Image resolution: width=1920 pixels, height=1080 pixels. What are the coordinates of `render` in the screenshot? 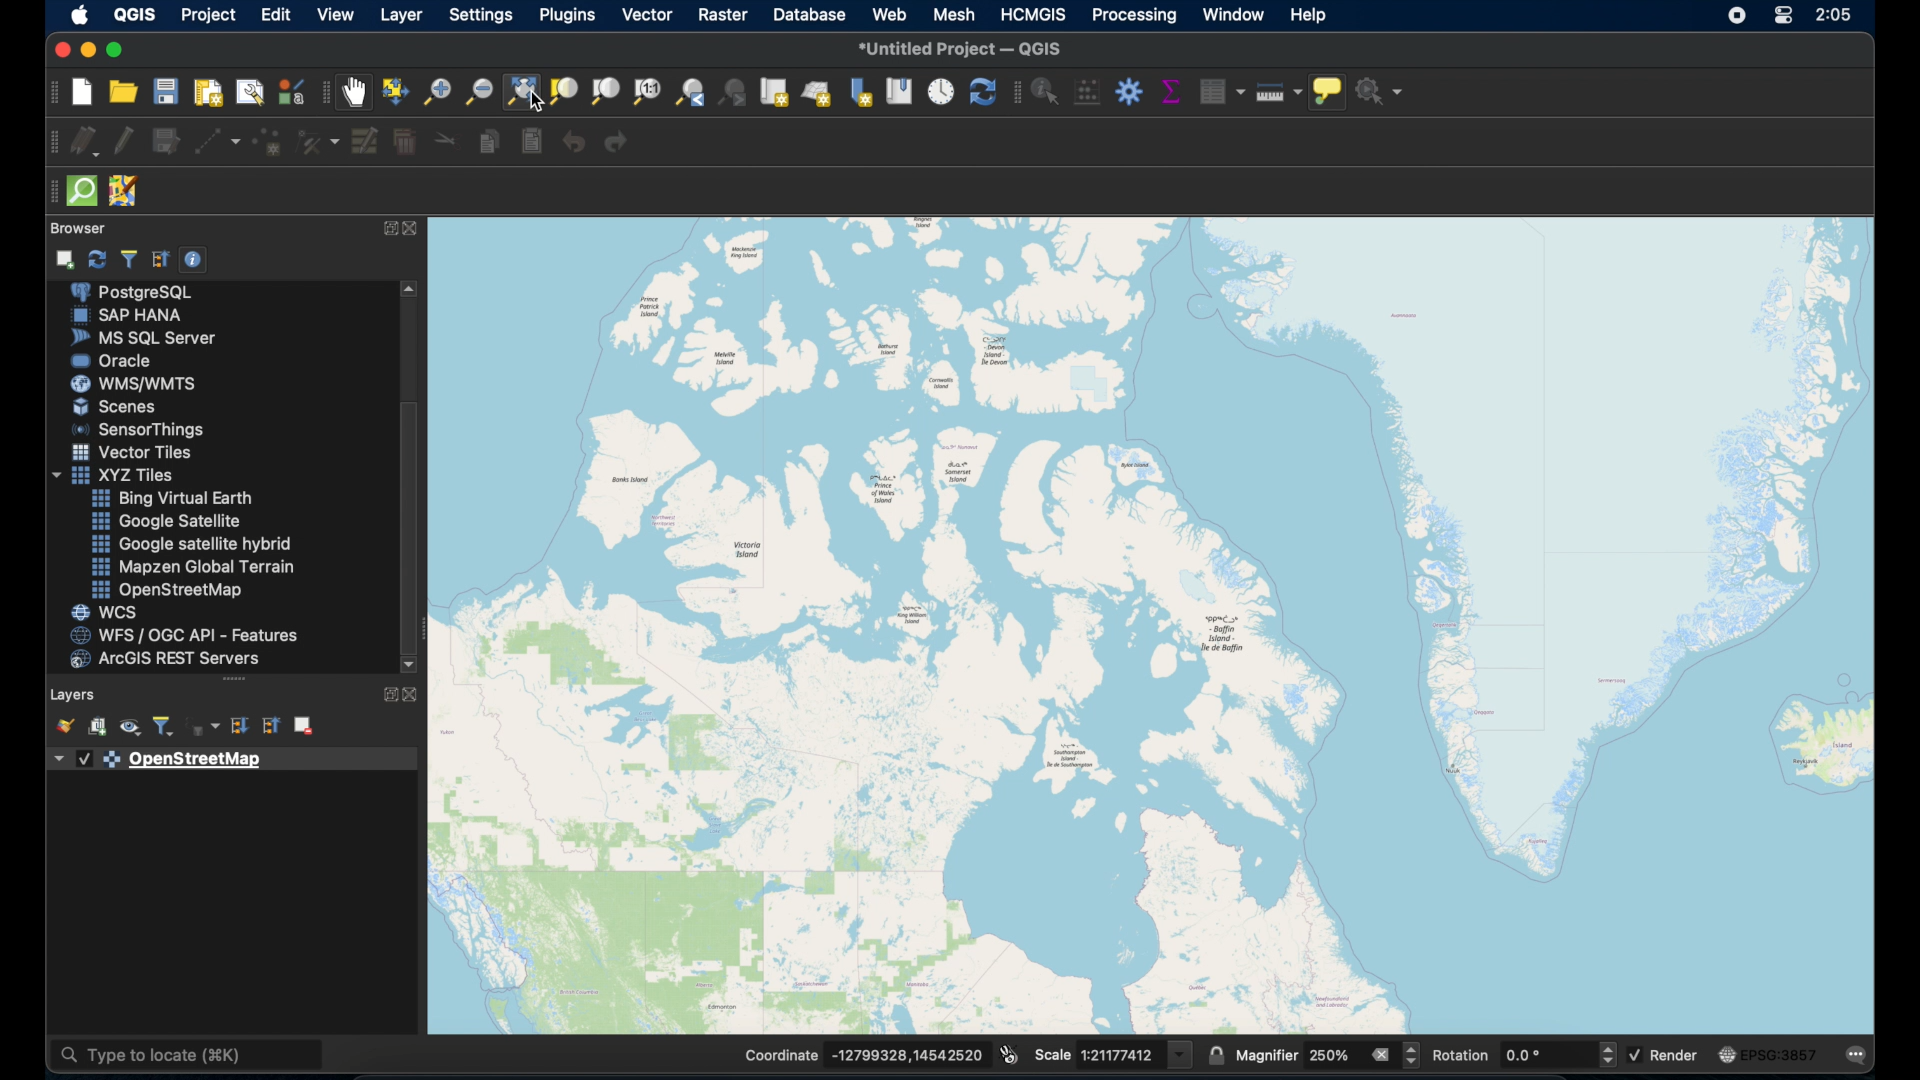 It's located at (1676, 1053).